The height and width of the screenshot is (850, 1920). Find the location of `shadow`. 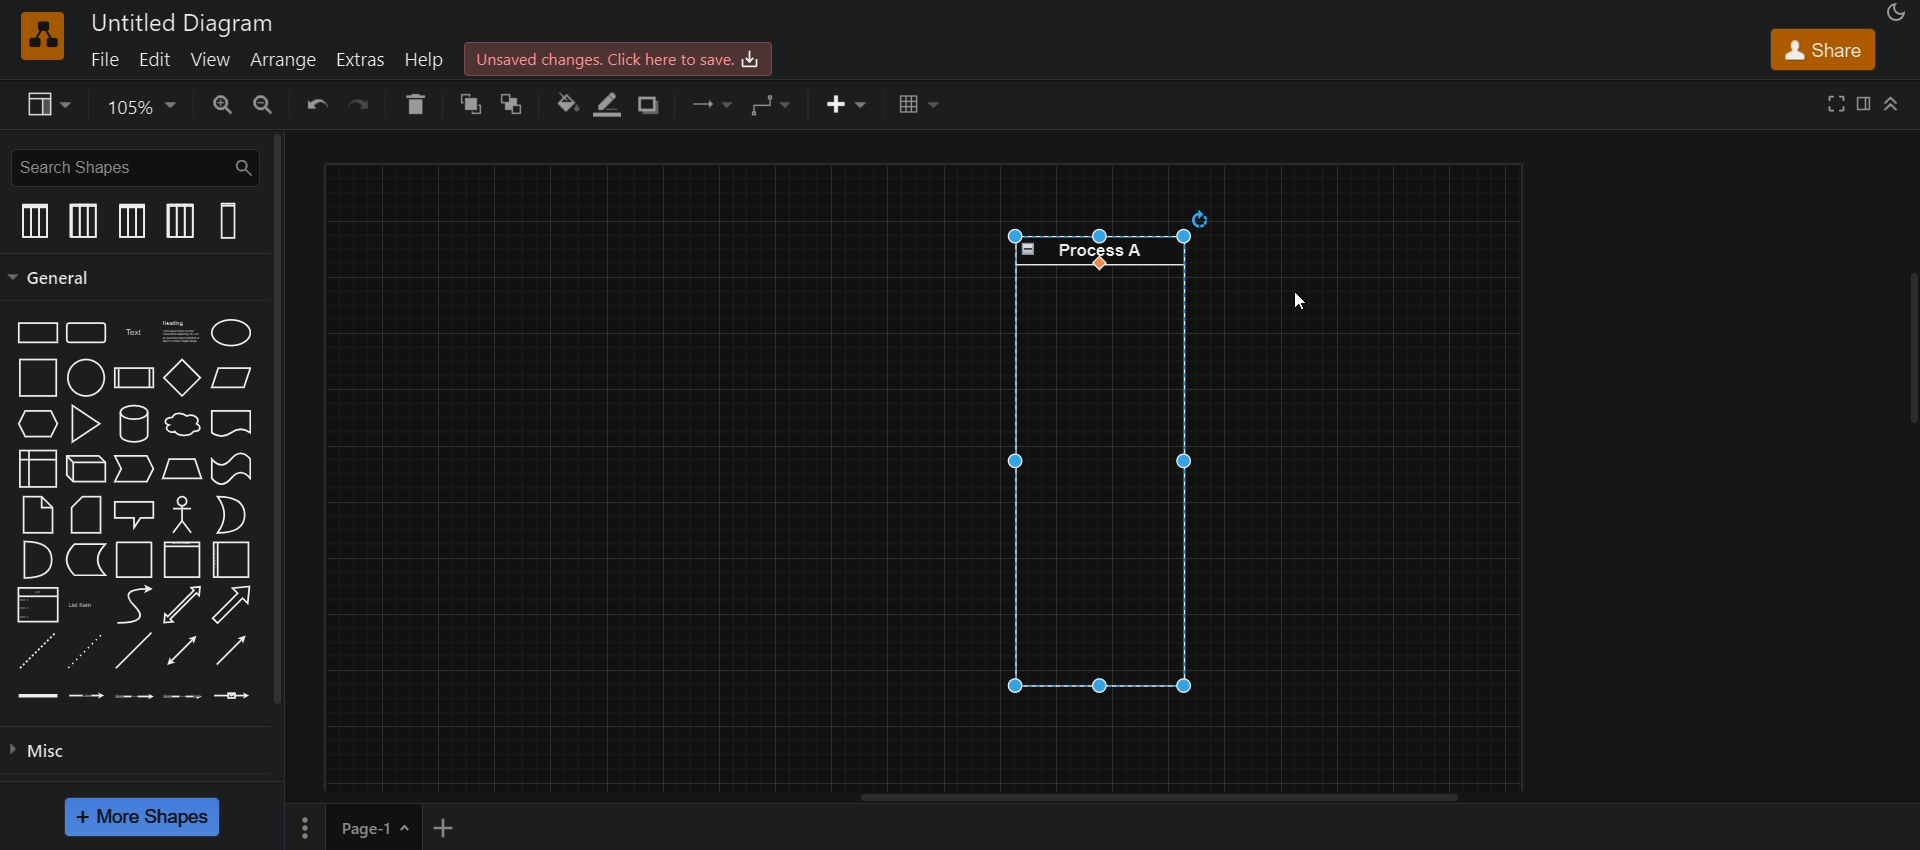

shadow is located at coordinates (656, 106).